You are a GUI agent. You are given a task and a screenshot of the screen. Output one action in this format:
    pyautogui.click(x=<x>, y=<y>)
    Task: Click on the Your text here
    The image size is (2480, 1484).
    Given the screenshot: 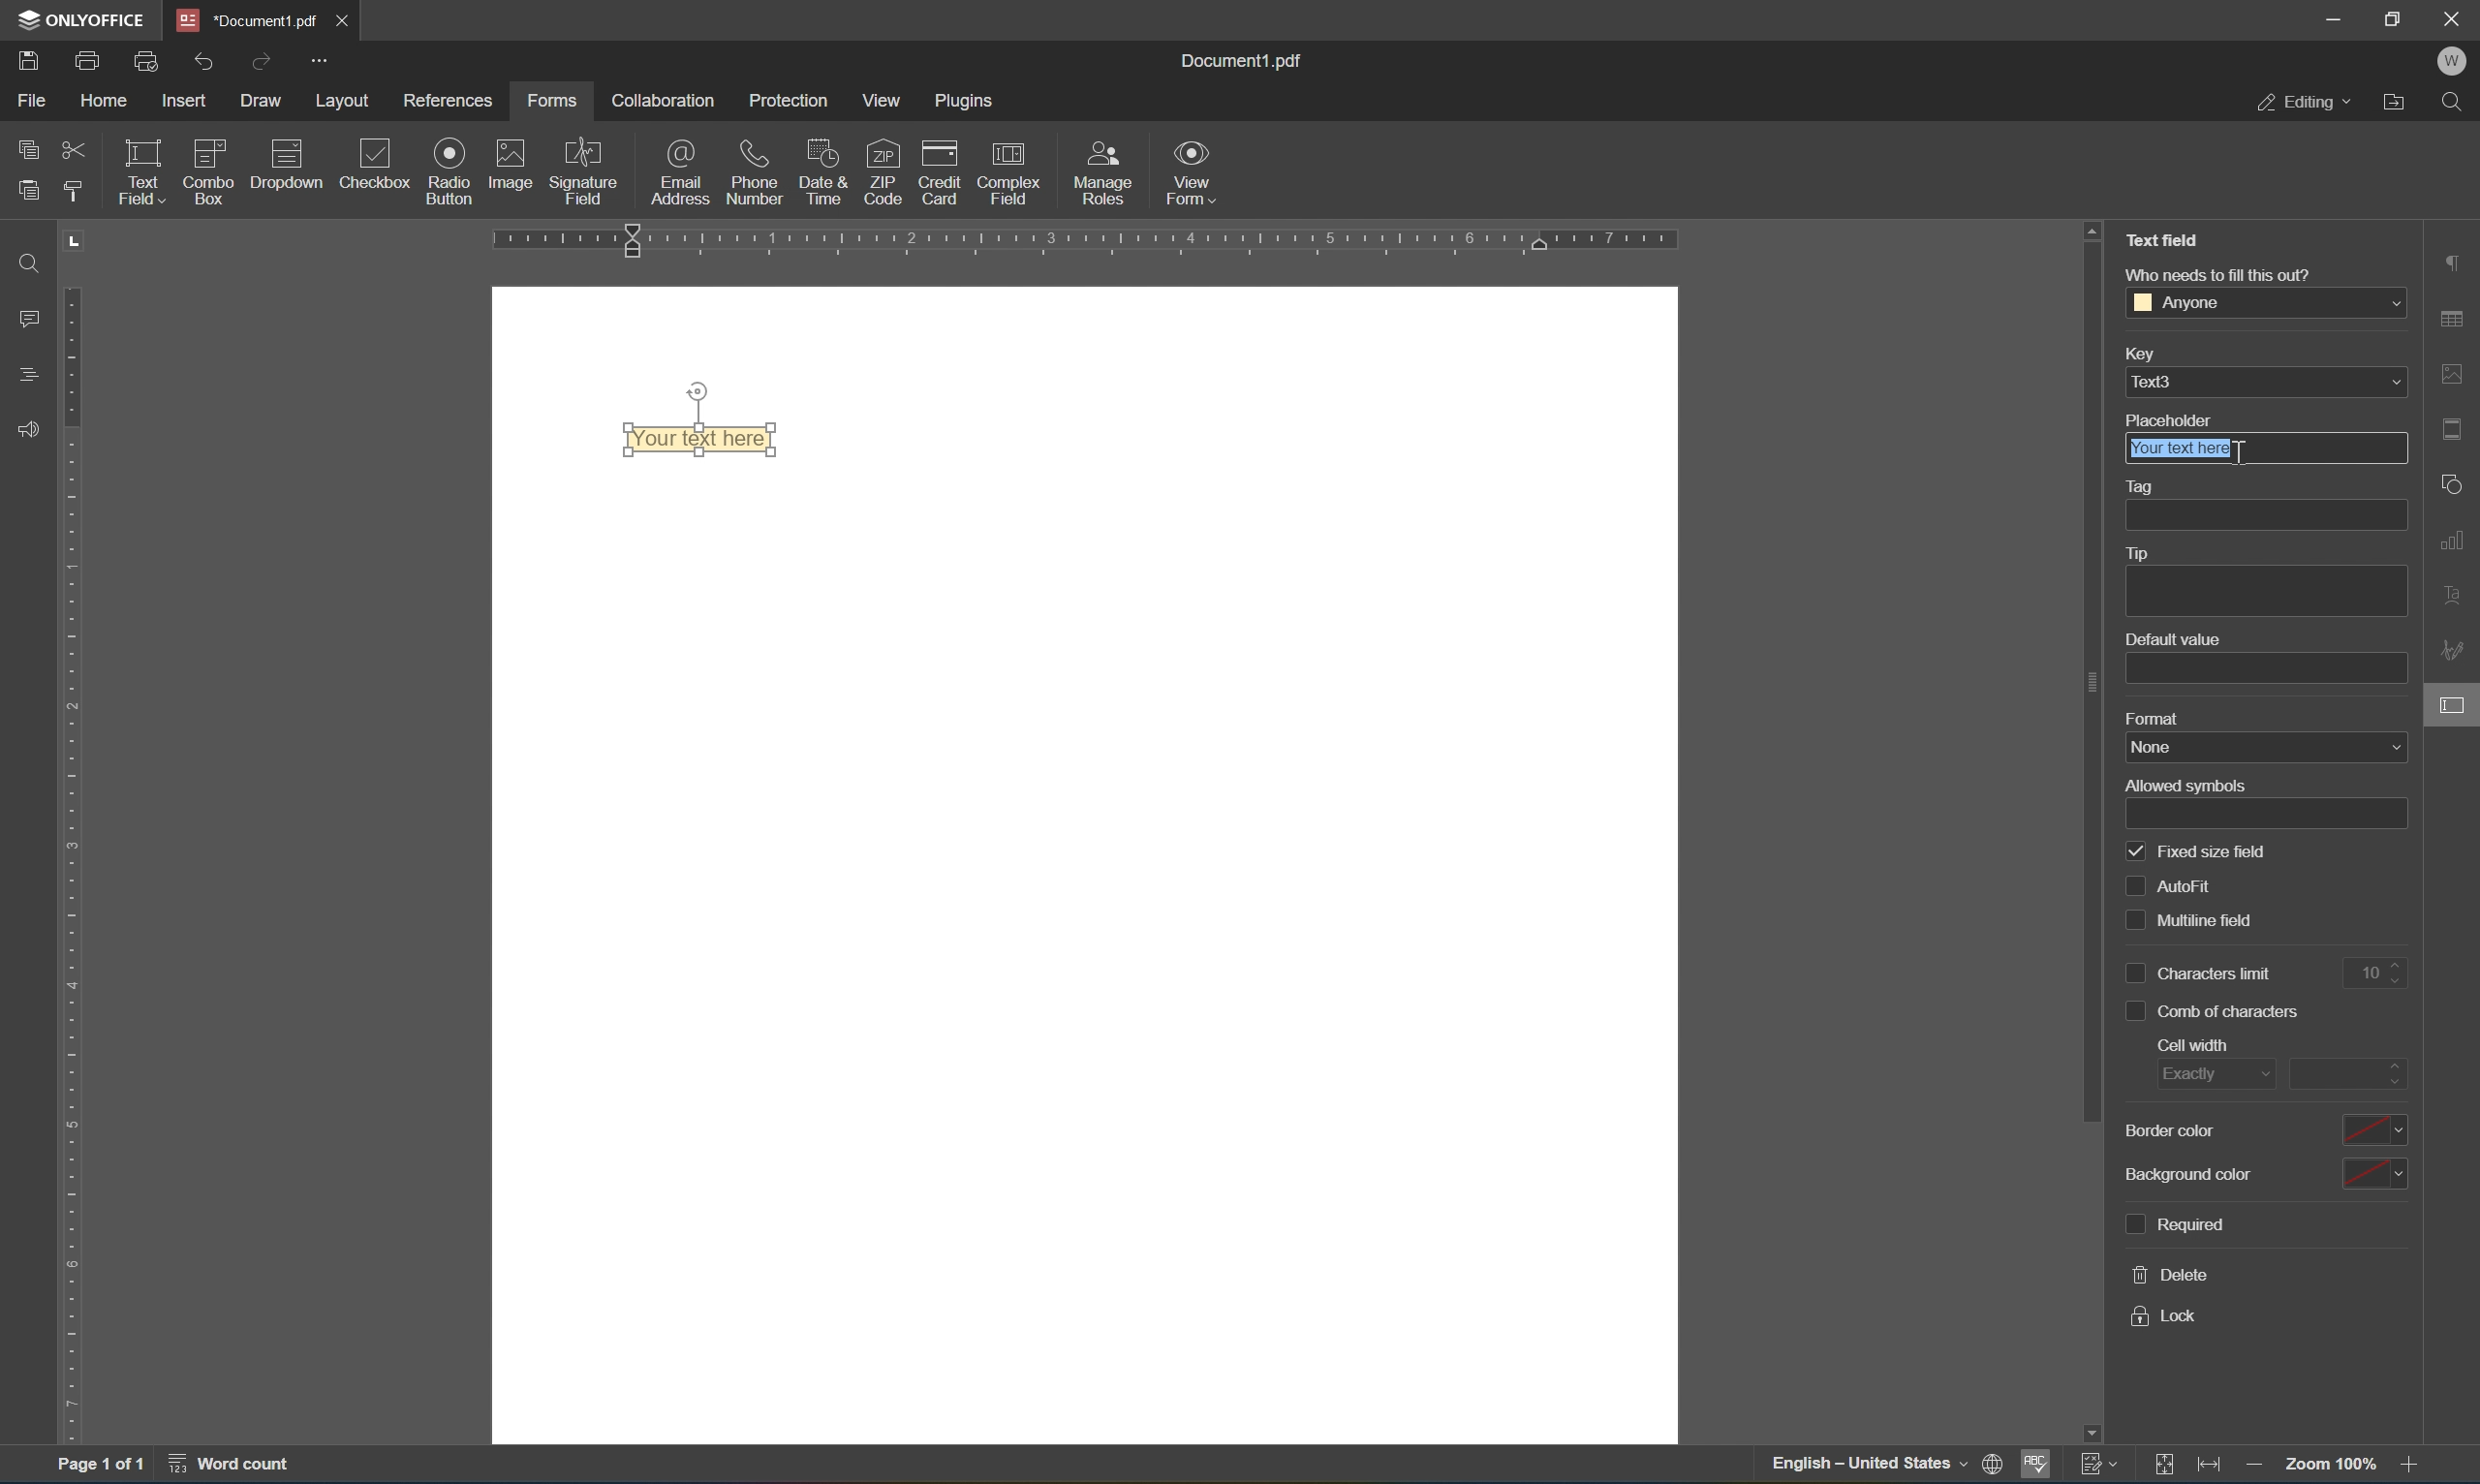 What is the action you would take?
    pyautogui.click(x=702, y=439)
    